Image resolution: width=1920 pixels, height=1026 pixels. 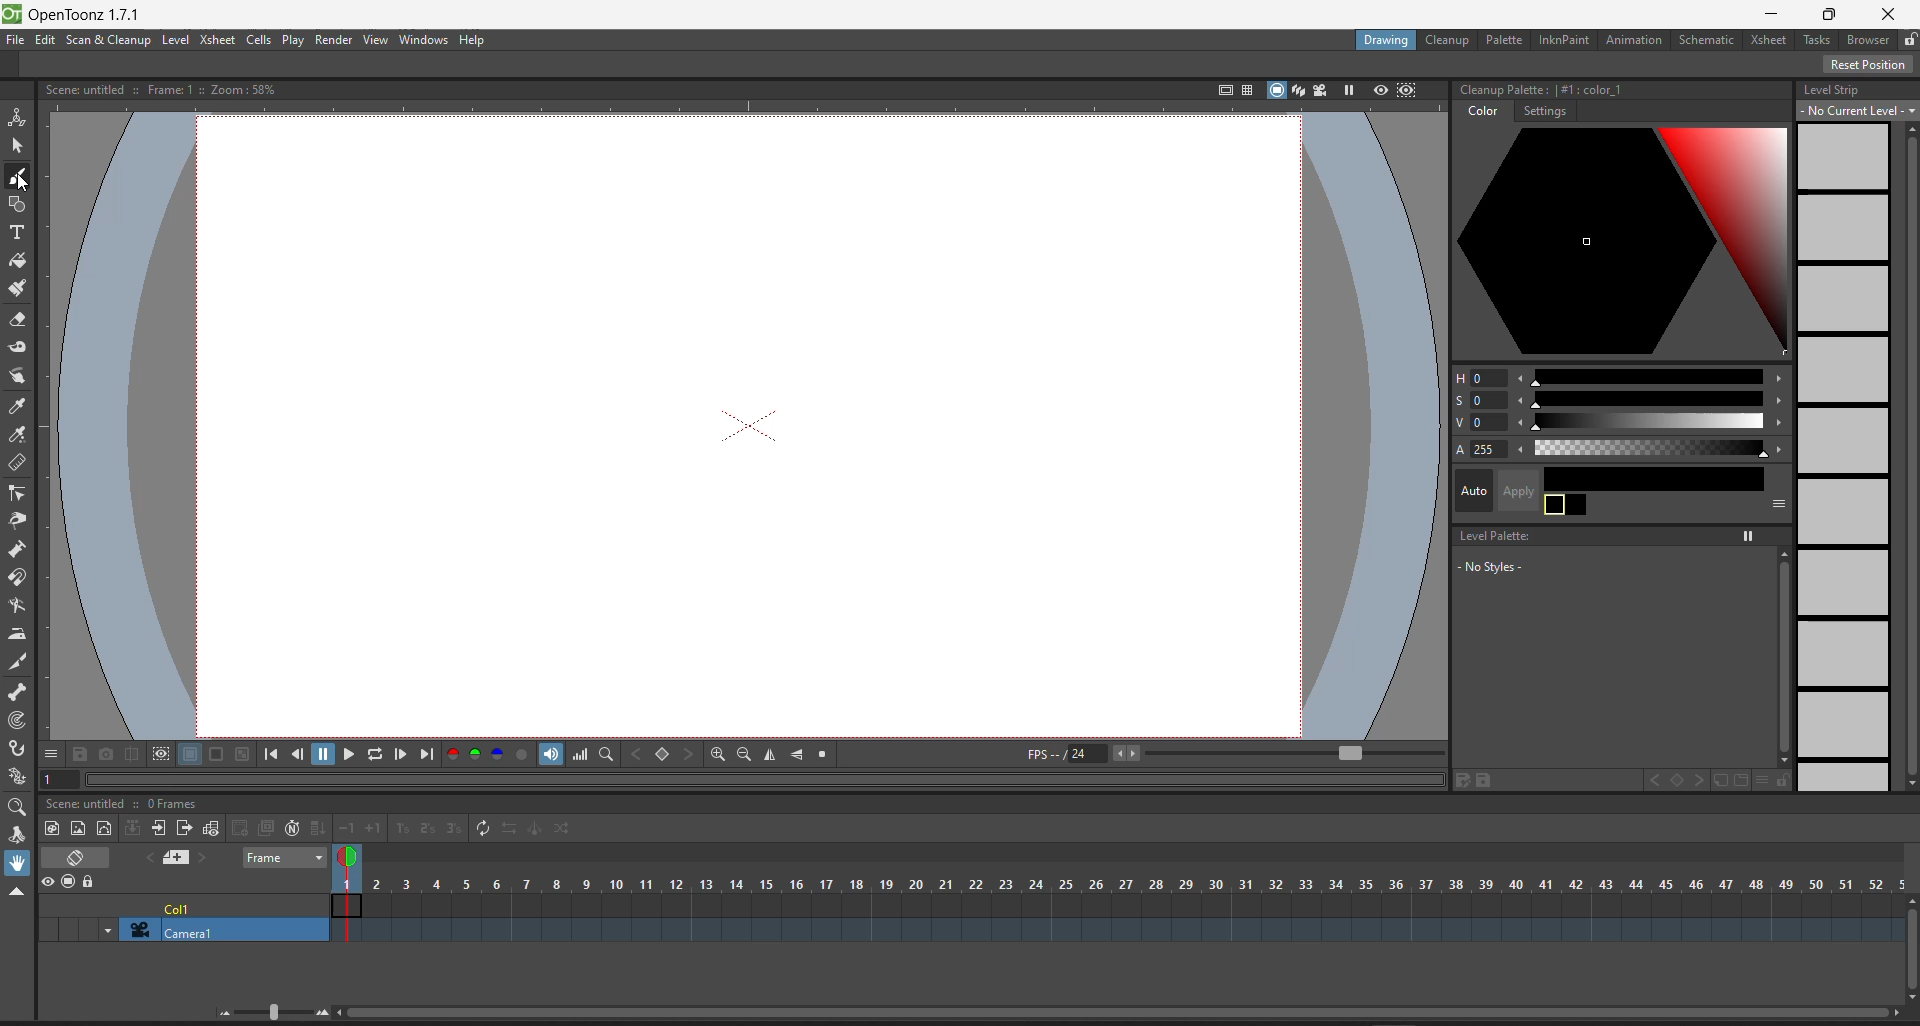 What do you see at coordinates (18, 290) in the screenshot?
I see `paint brush tool` at bounding box center [18, 290].